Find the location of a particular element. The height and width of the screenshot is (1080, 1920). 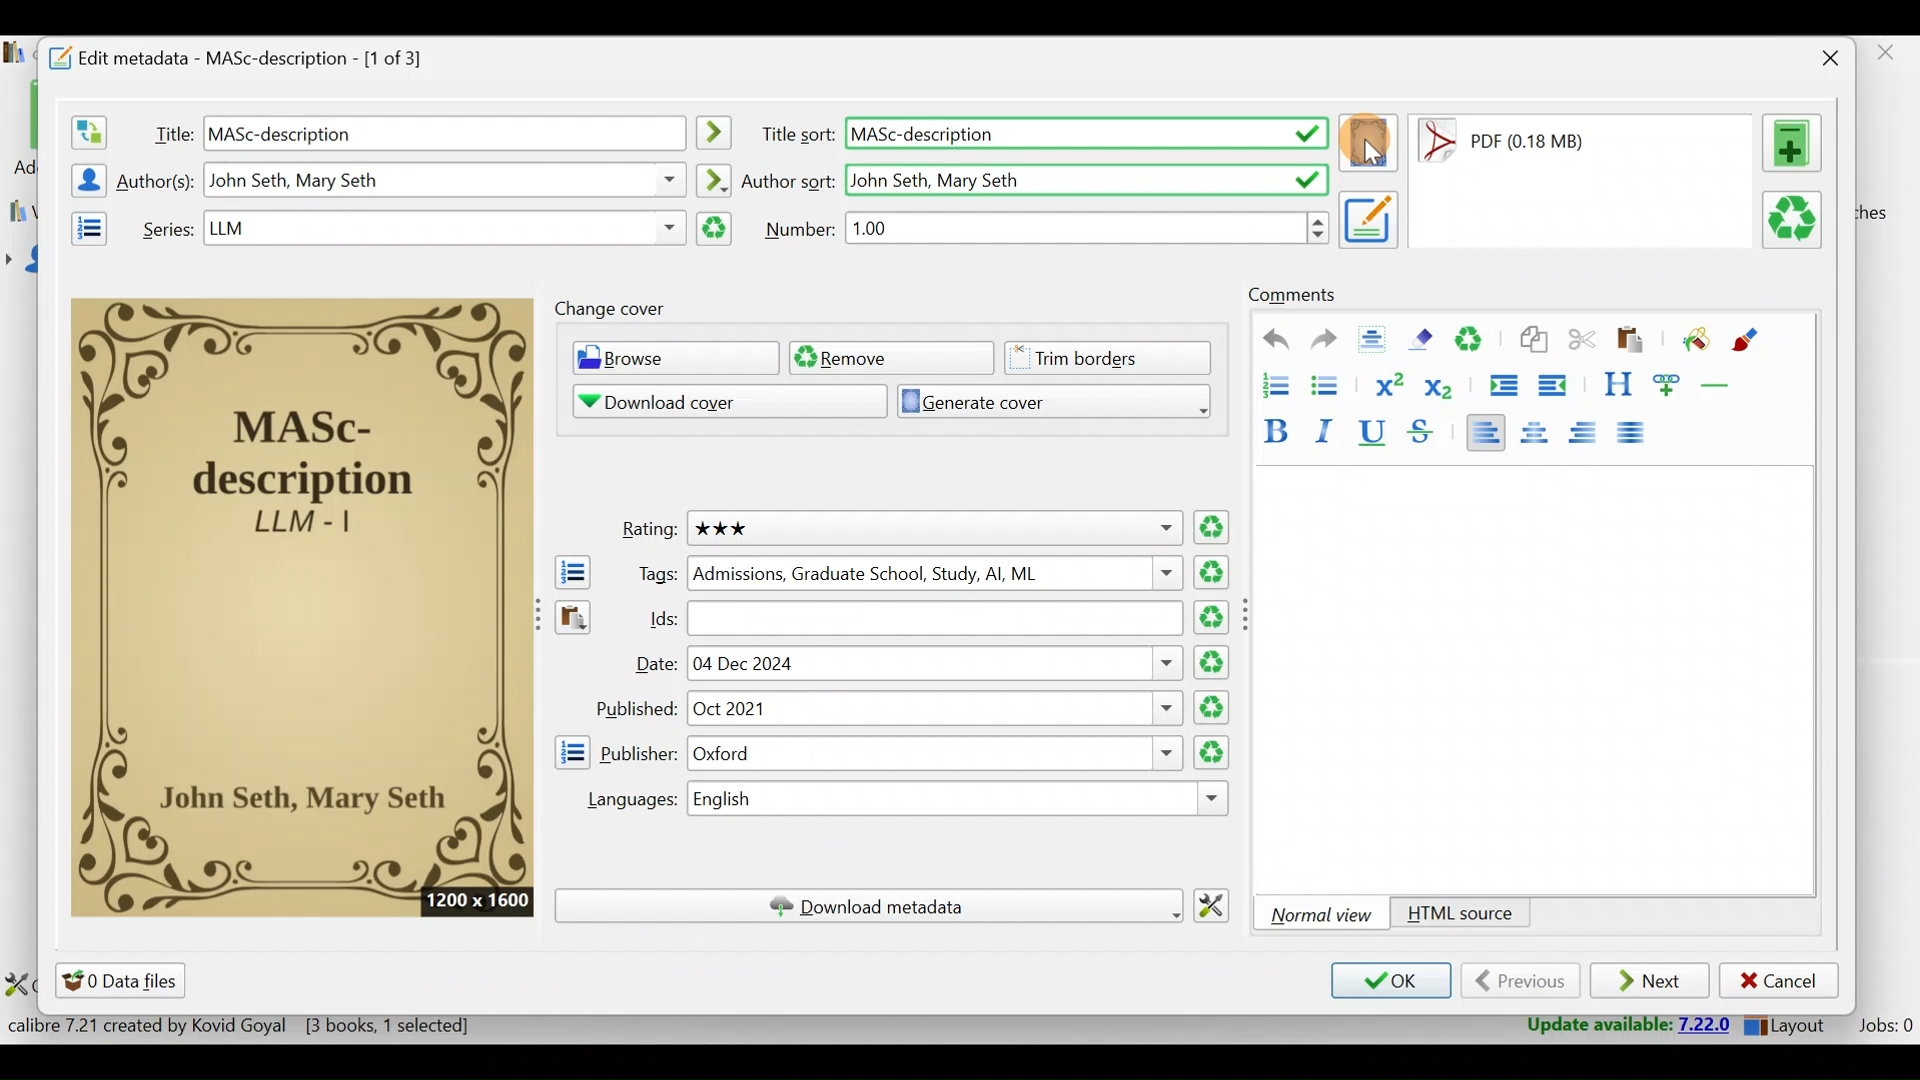

Decrease indentation is located at coordinates (1554, 385).